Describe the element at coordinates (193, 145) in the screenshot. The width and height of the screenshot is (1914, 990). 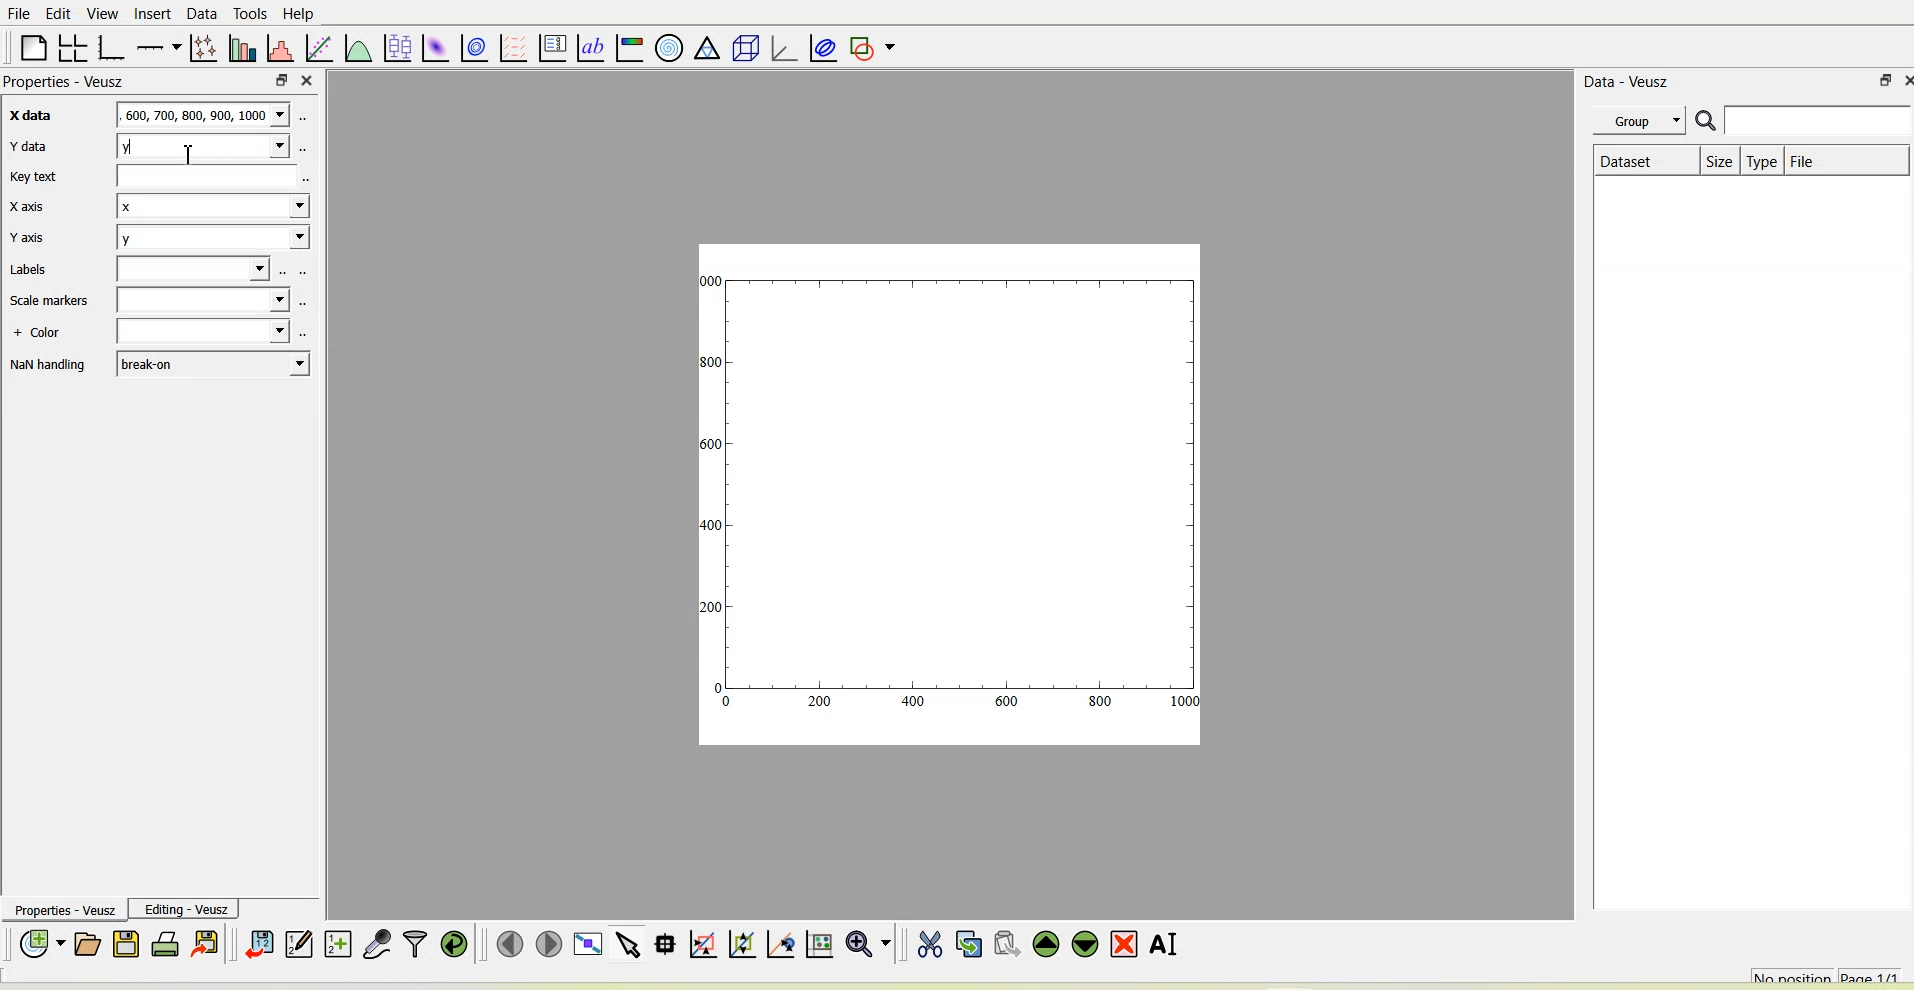
I see `cursor` at that location.